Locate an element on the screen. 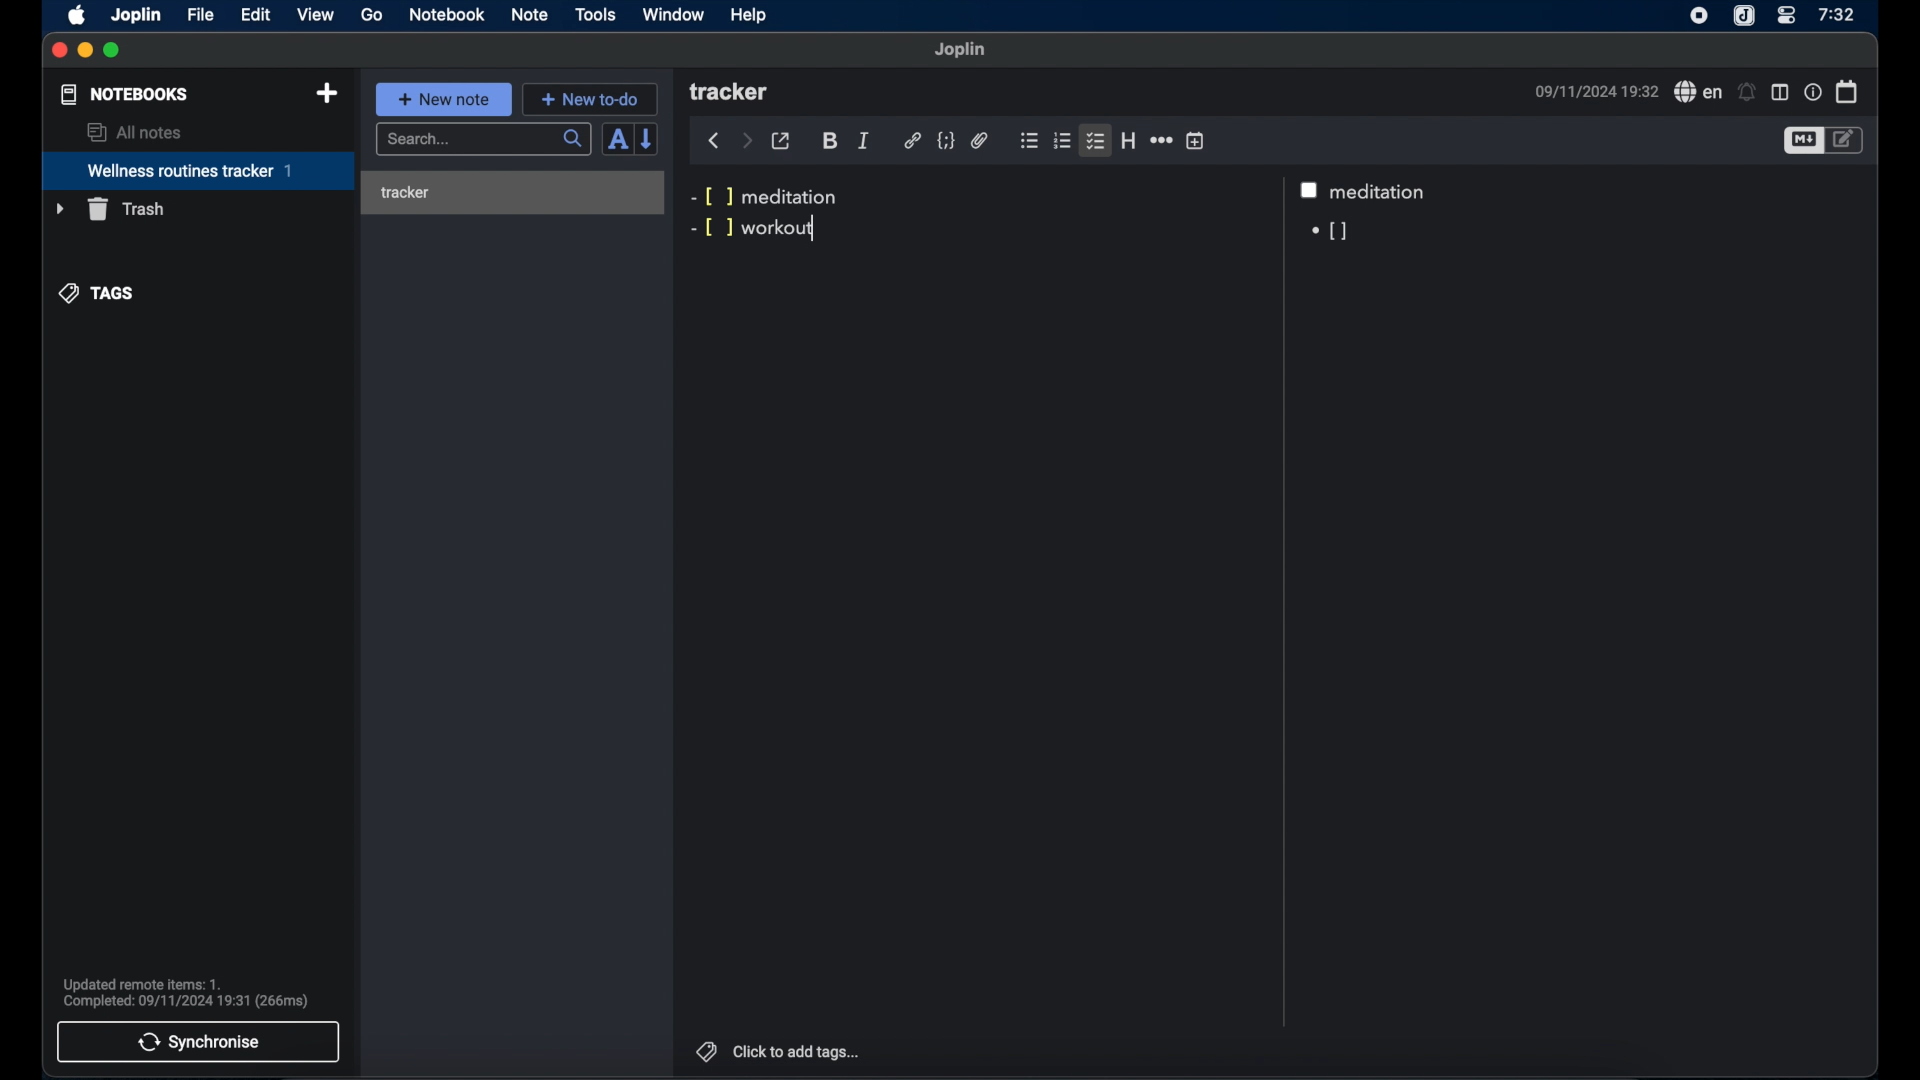 The height and width of the screenshot is (1080, 1920). all notes is located at coordinates (133, 132).